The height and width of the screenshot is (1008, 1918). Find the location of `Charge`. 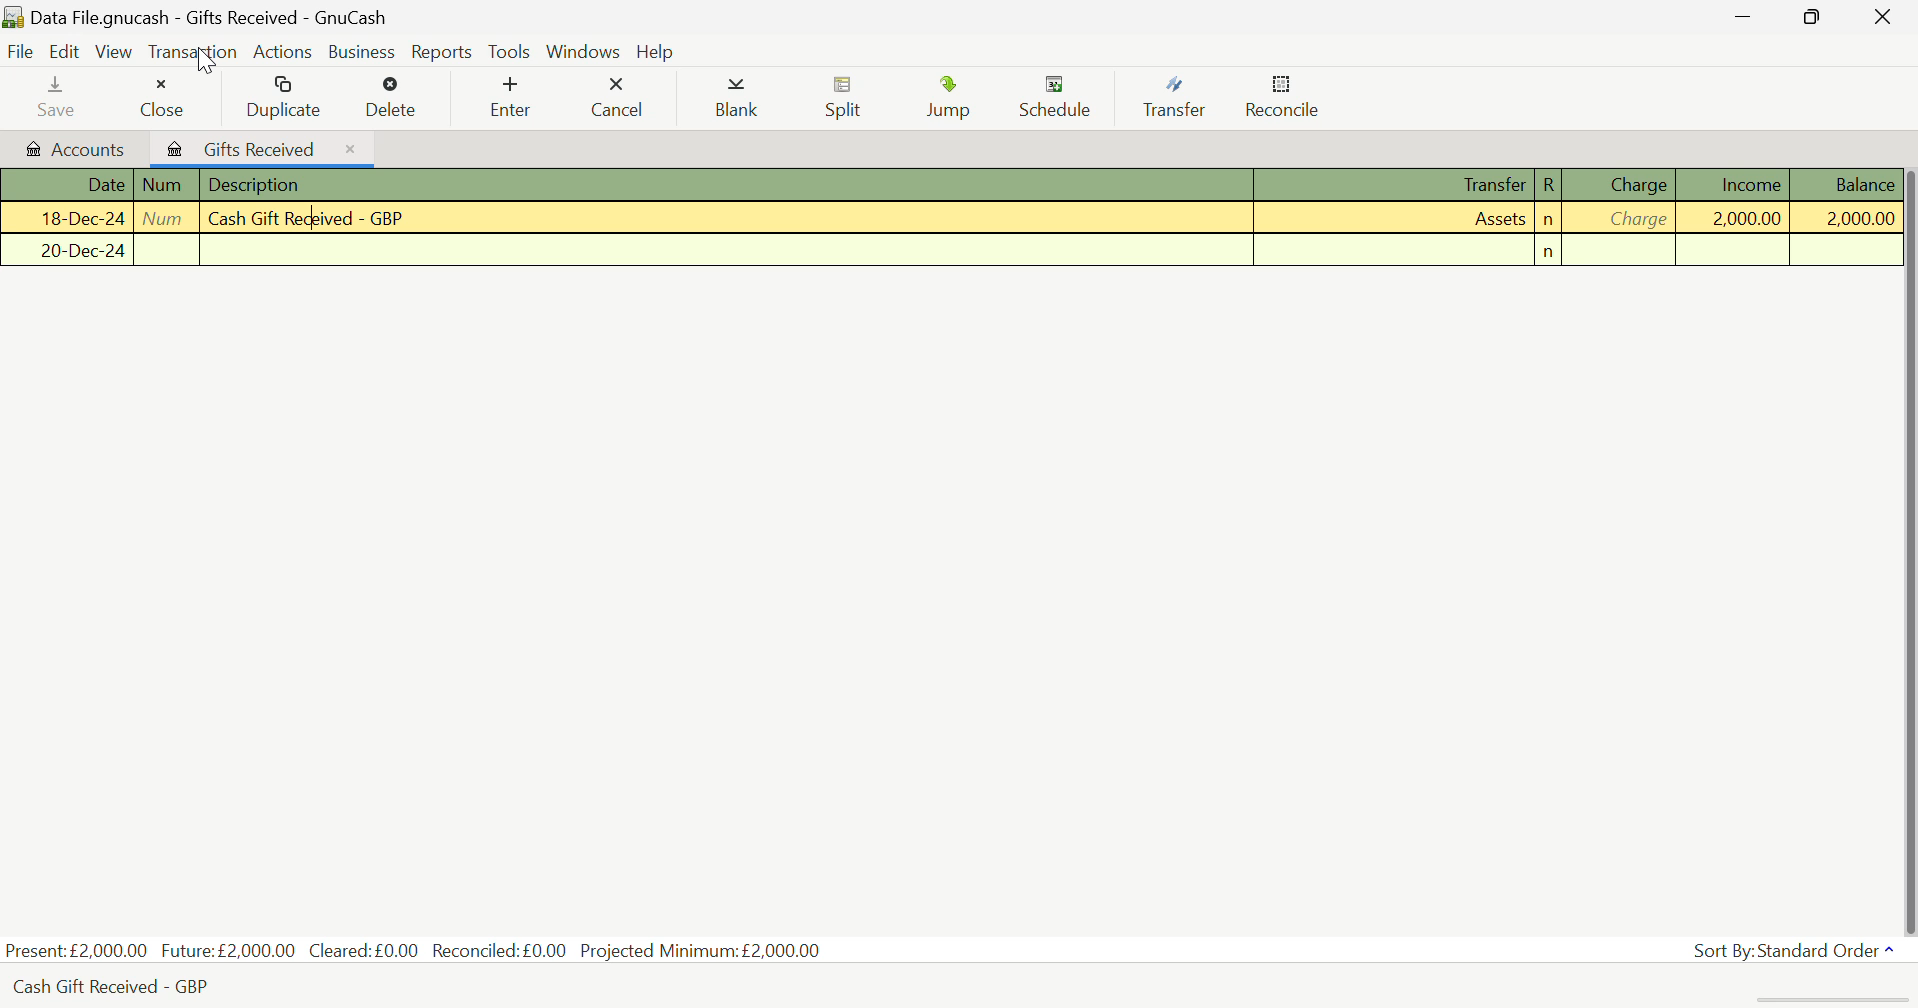

Charge is located at coordinates (1623, 220).